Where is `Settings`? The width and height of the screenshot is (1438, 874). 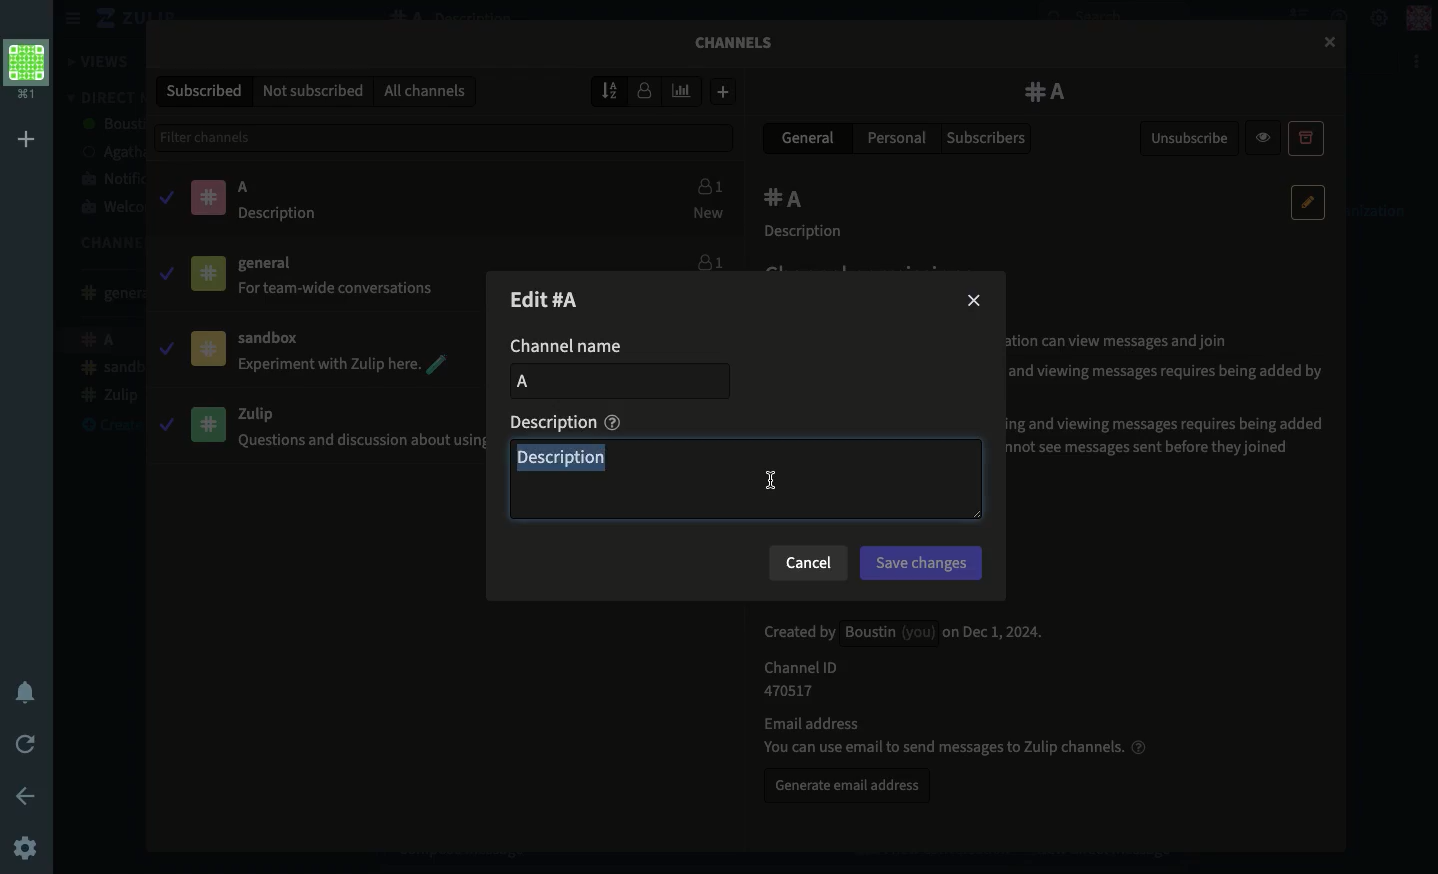
Settings is located at coordinates (1380, 16).